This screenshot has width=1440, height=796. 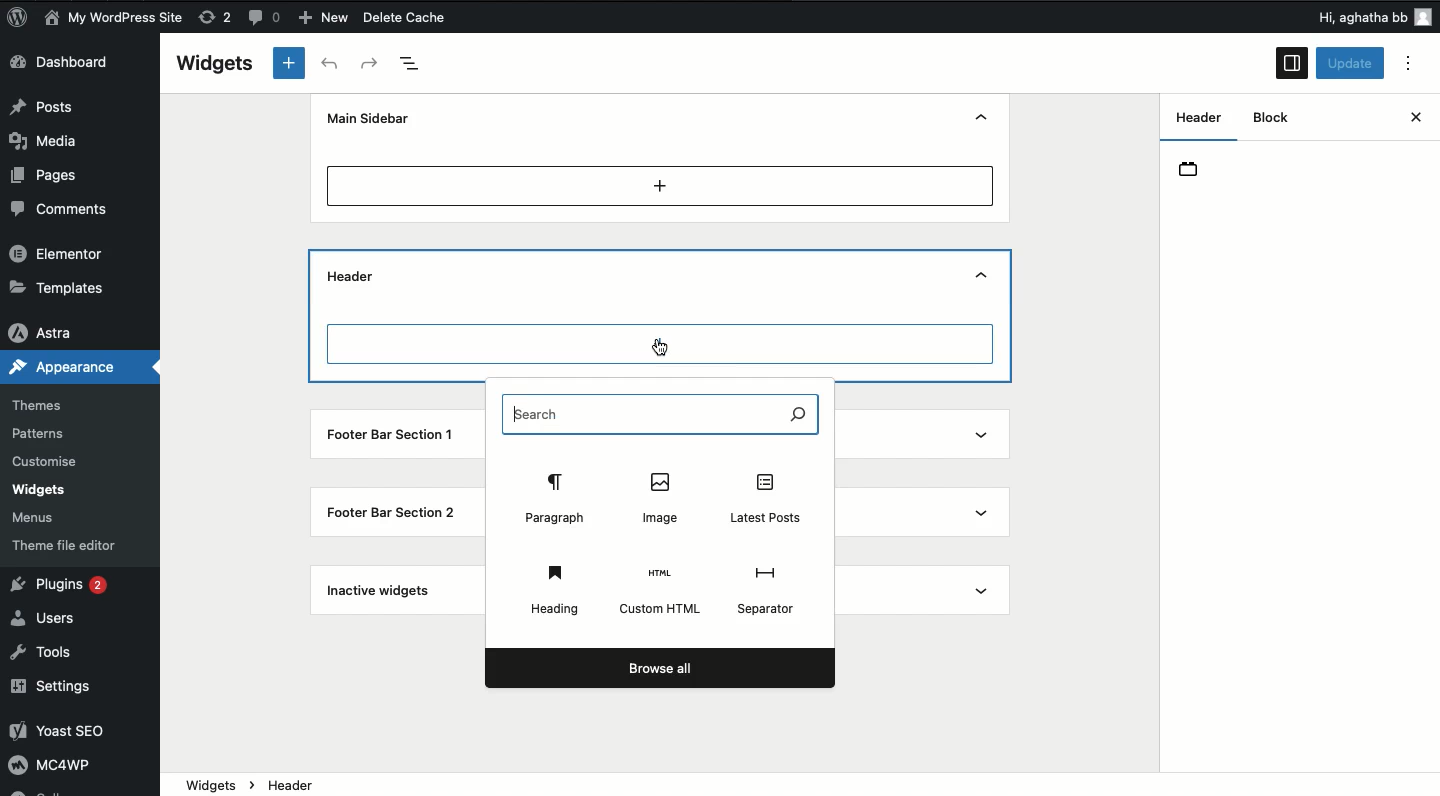 I want to click on Dashboard, so click(x=74, y=64).